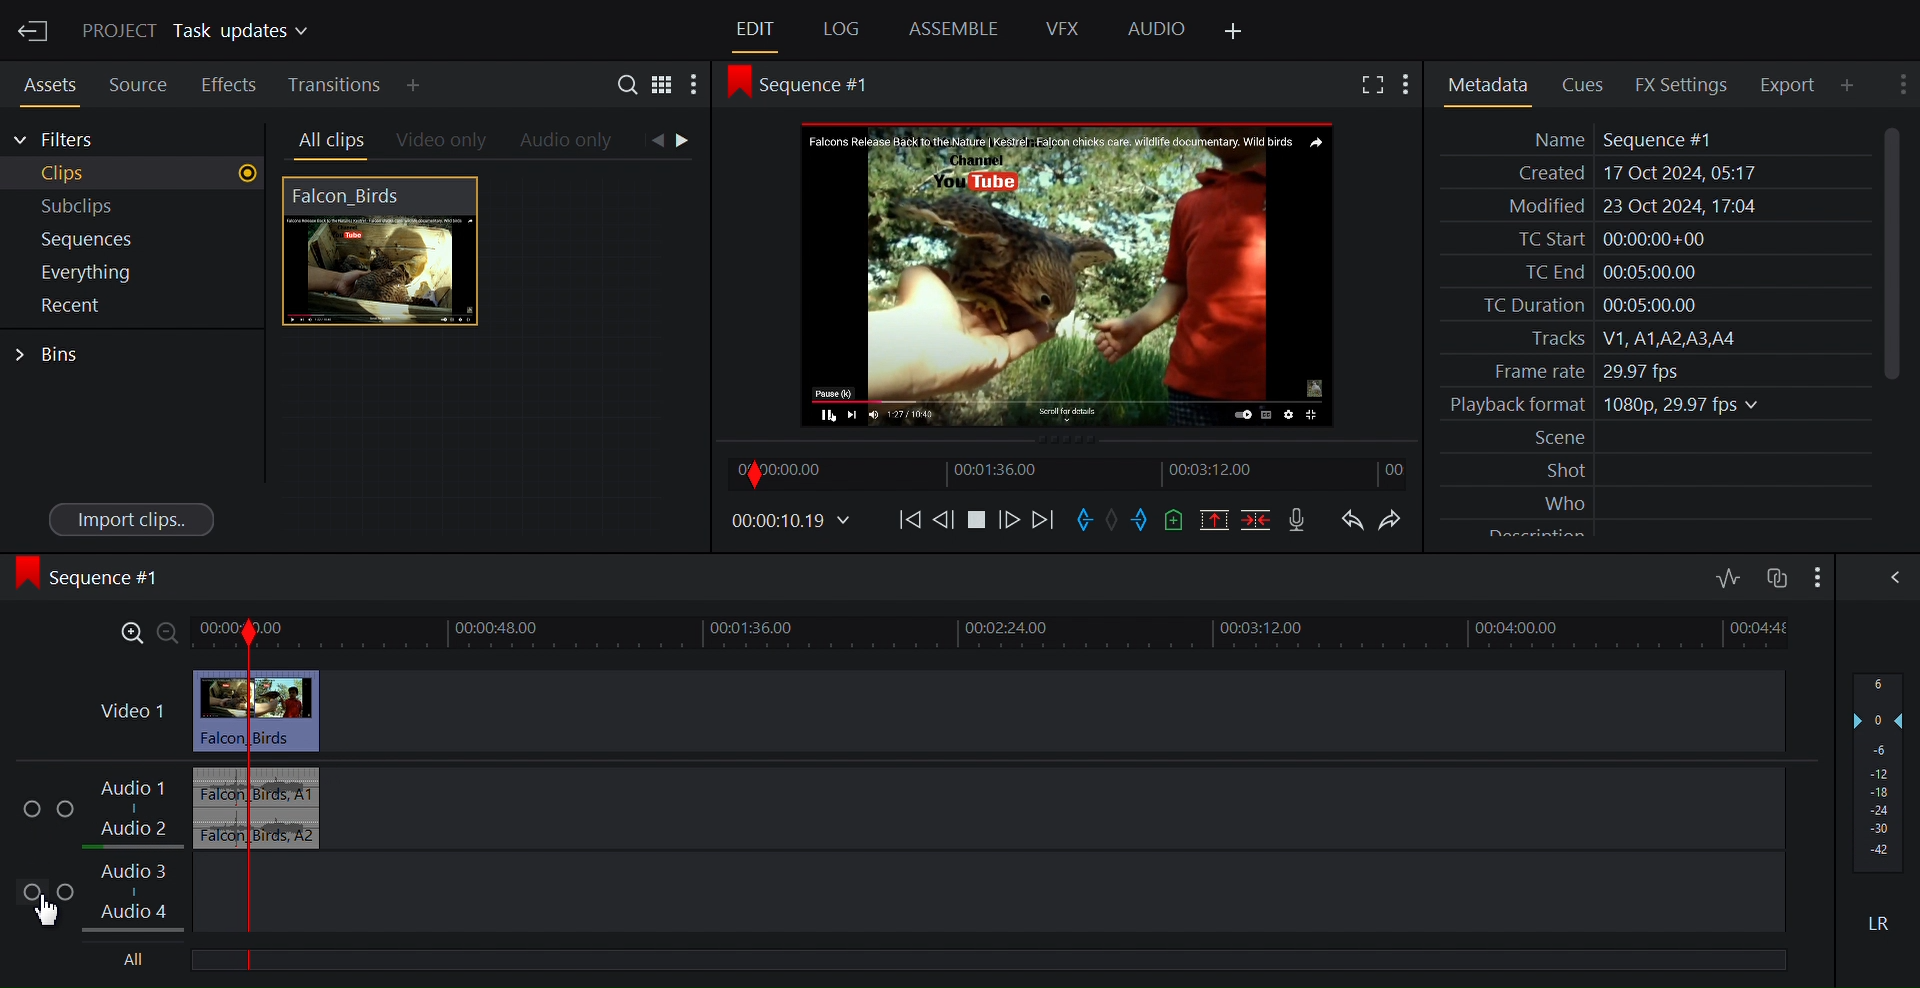 The width and height of the screenshot is (1920, 988). I want to click on Audio 3, so click(134, 879).